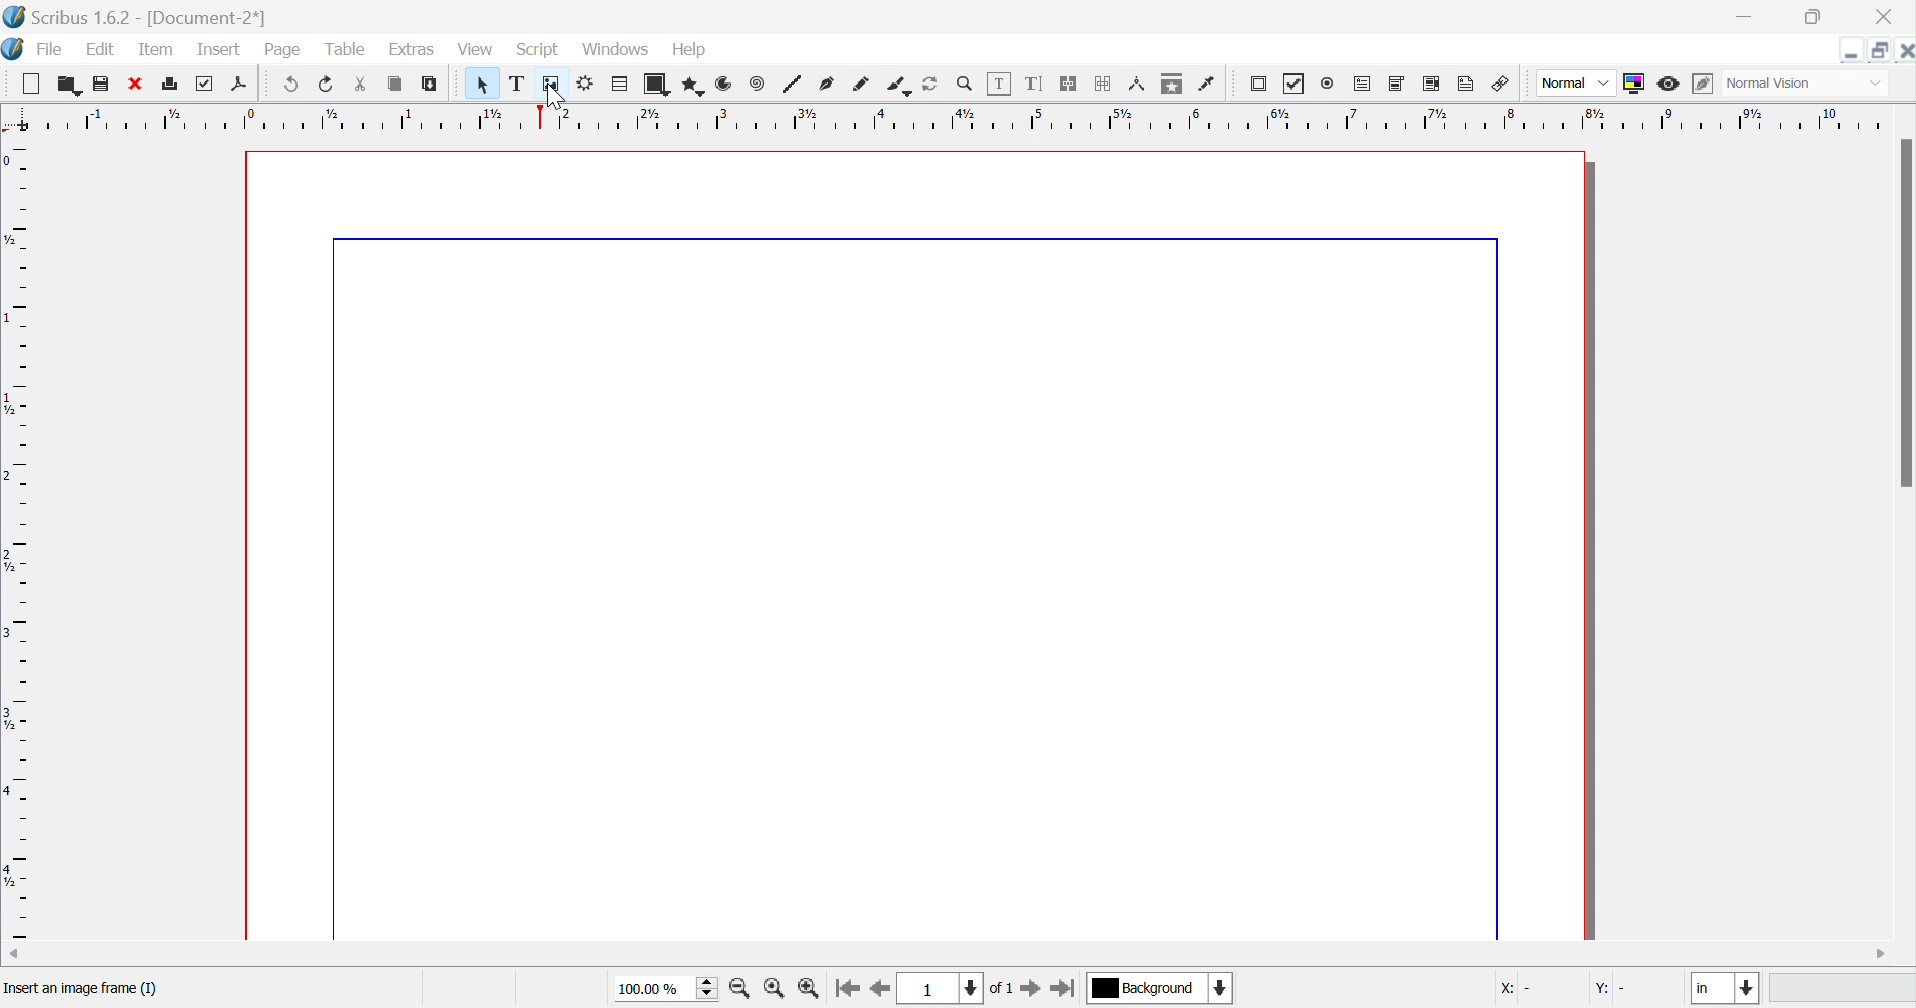 The width and height of the screenshot is (1916, 1008). What do you see at coordinates (692, 48) in the screenshot?
I see `help` at bounding box center [692, 48].